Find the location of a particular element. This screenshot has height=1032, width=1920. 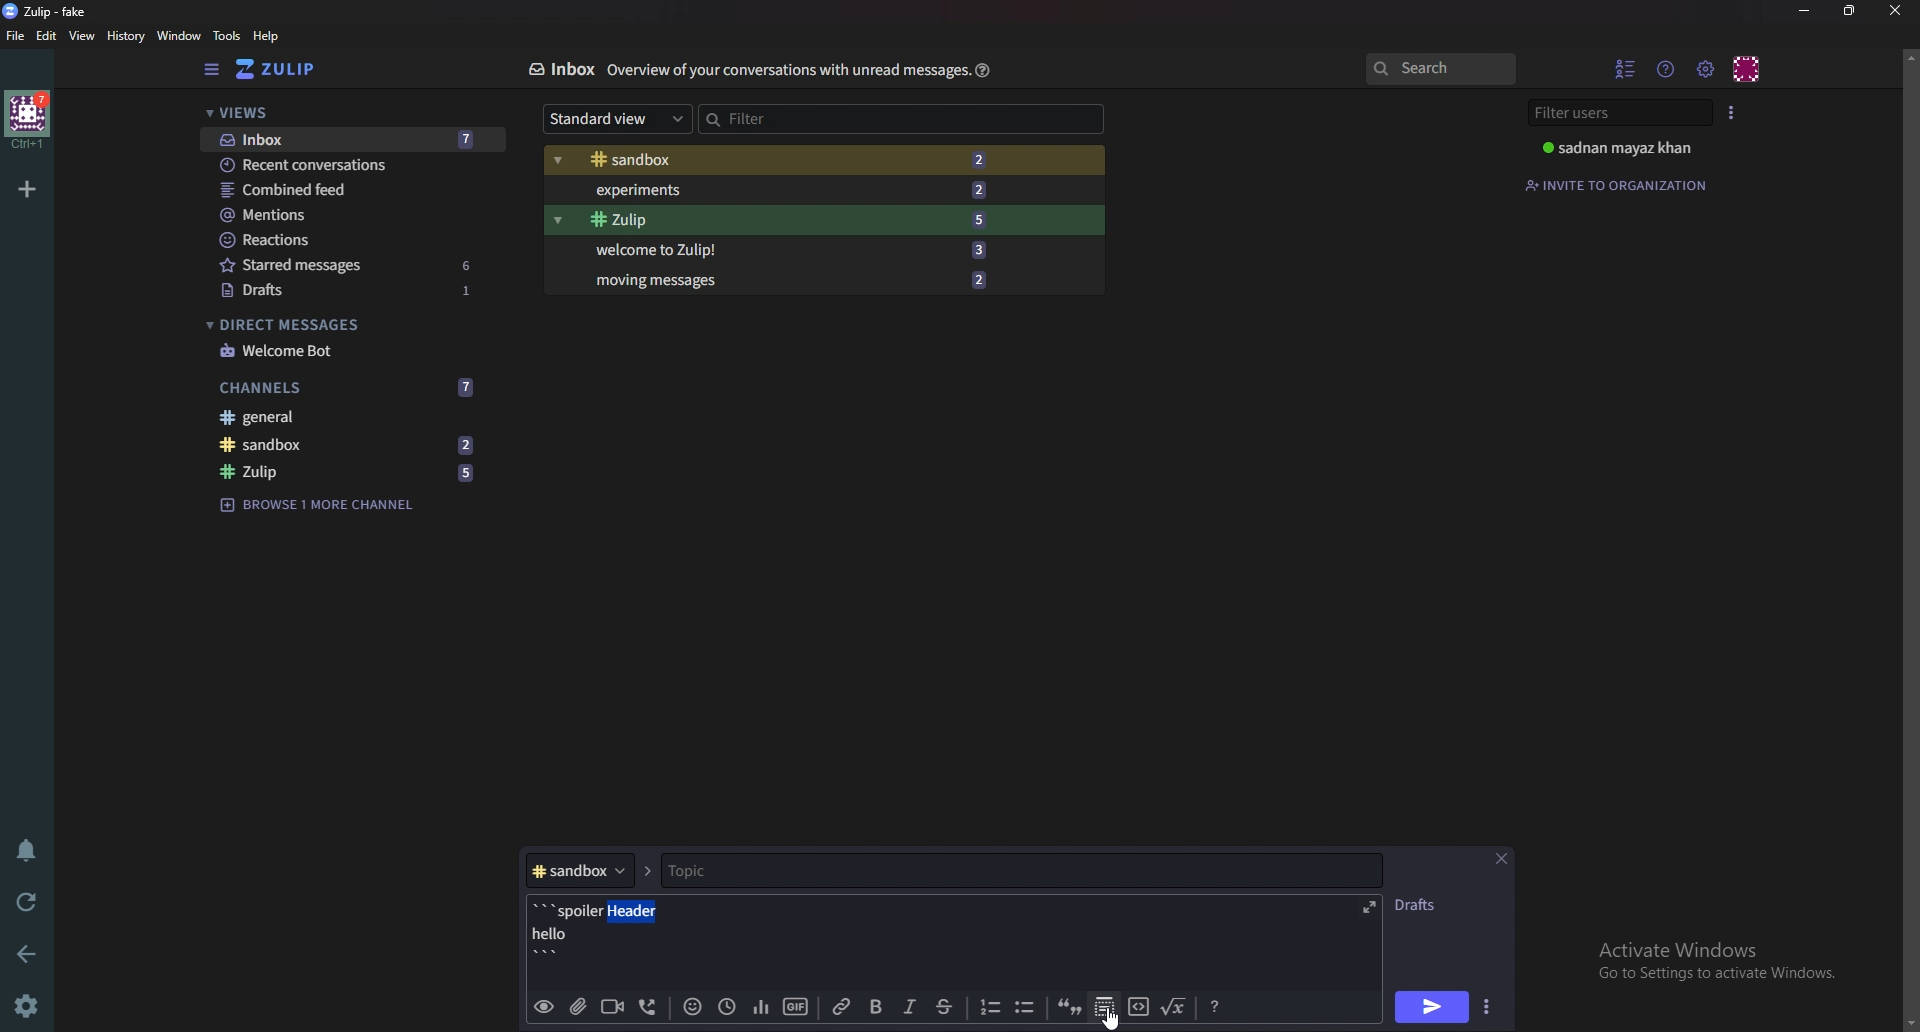

Sandbox is located at coordinates (778, 159).